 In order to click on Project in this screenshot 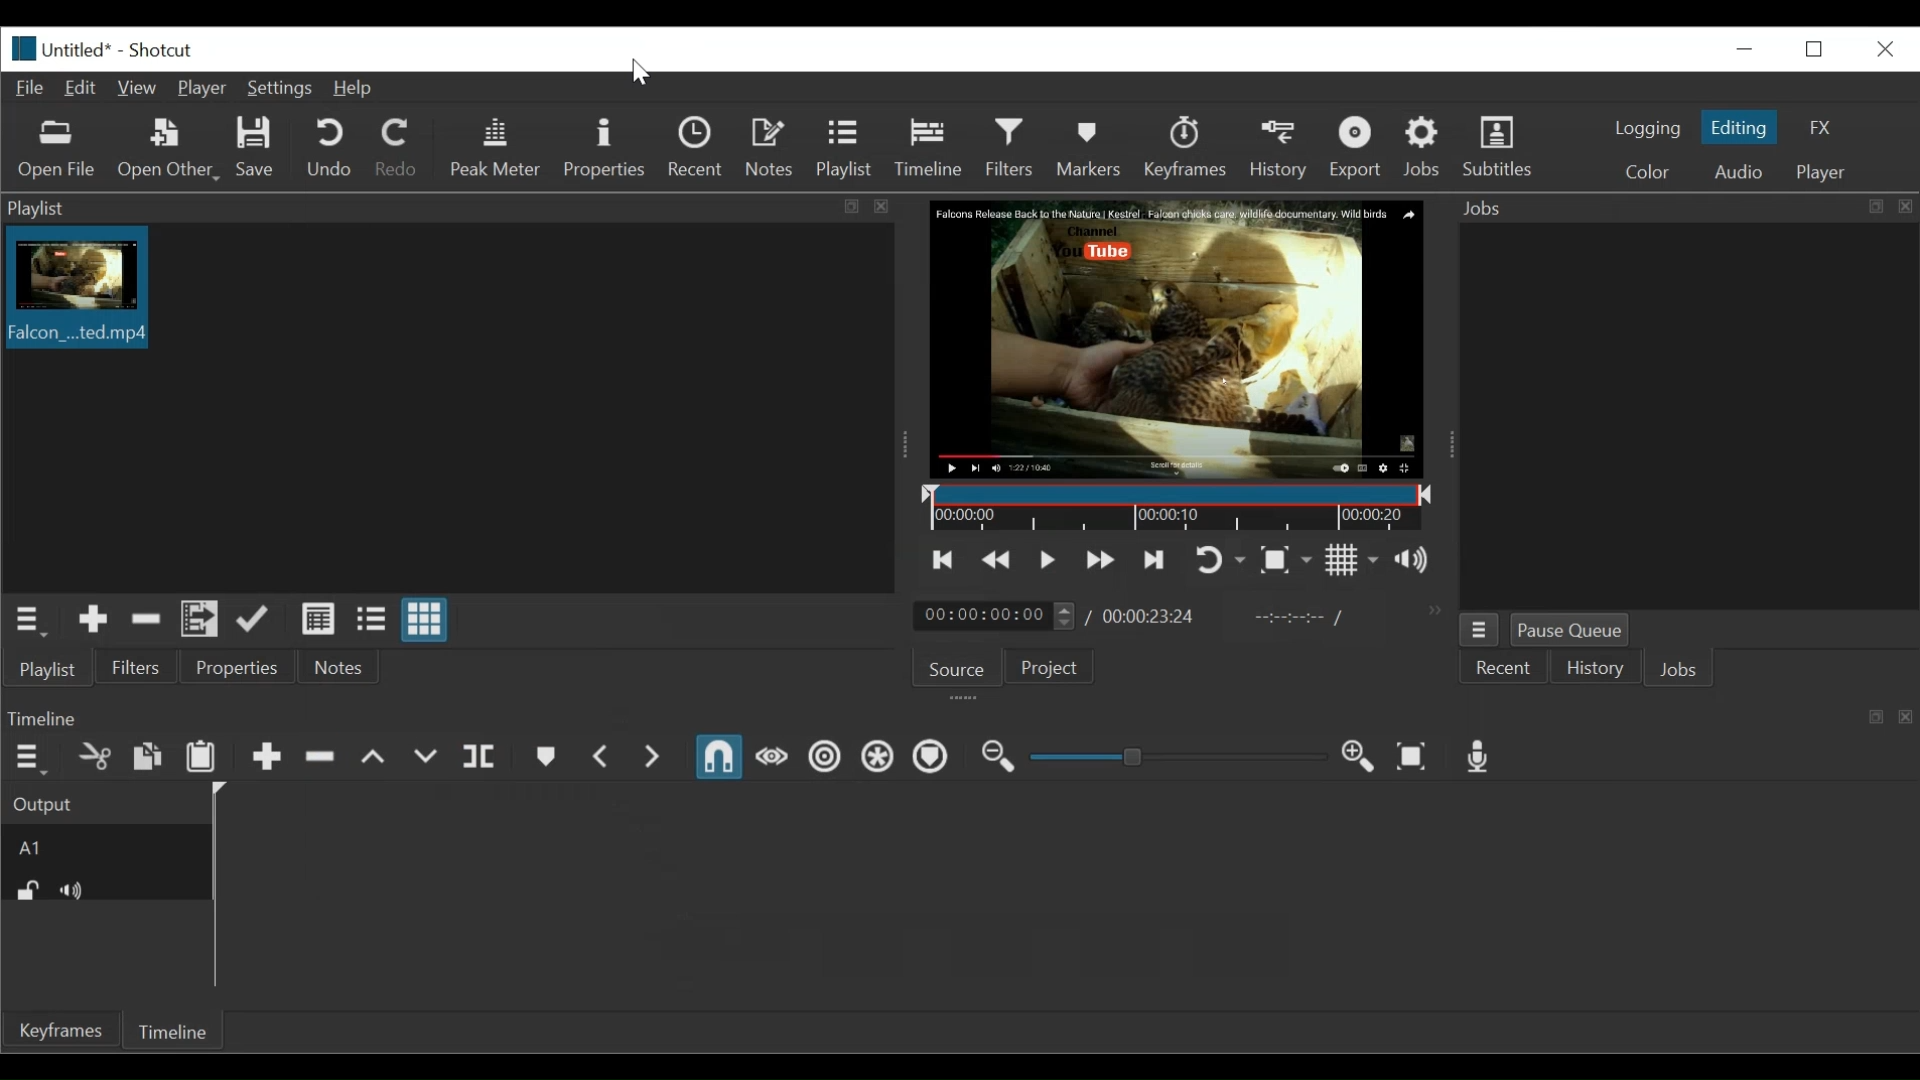, I will do `click(1058, 669)`.